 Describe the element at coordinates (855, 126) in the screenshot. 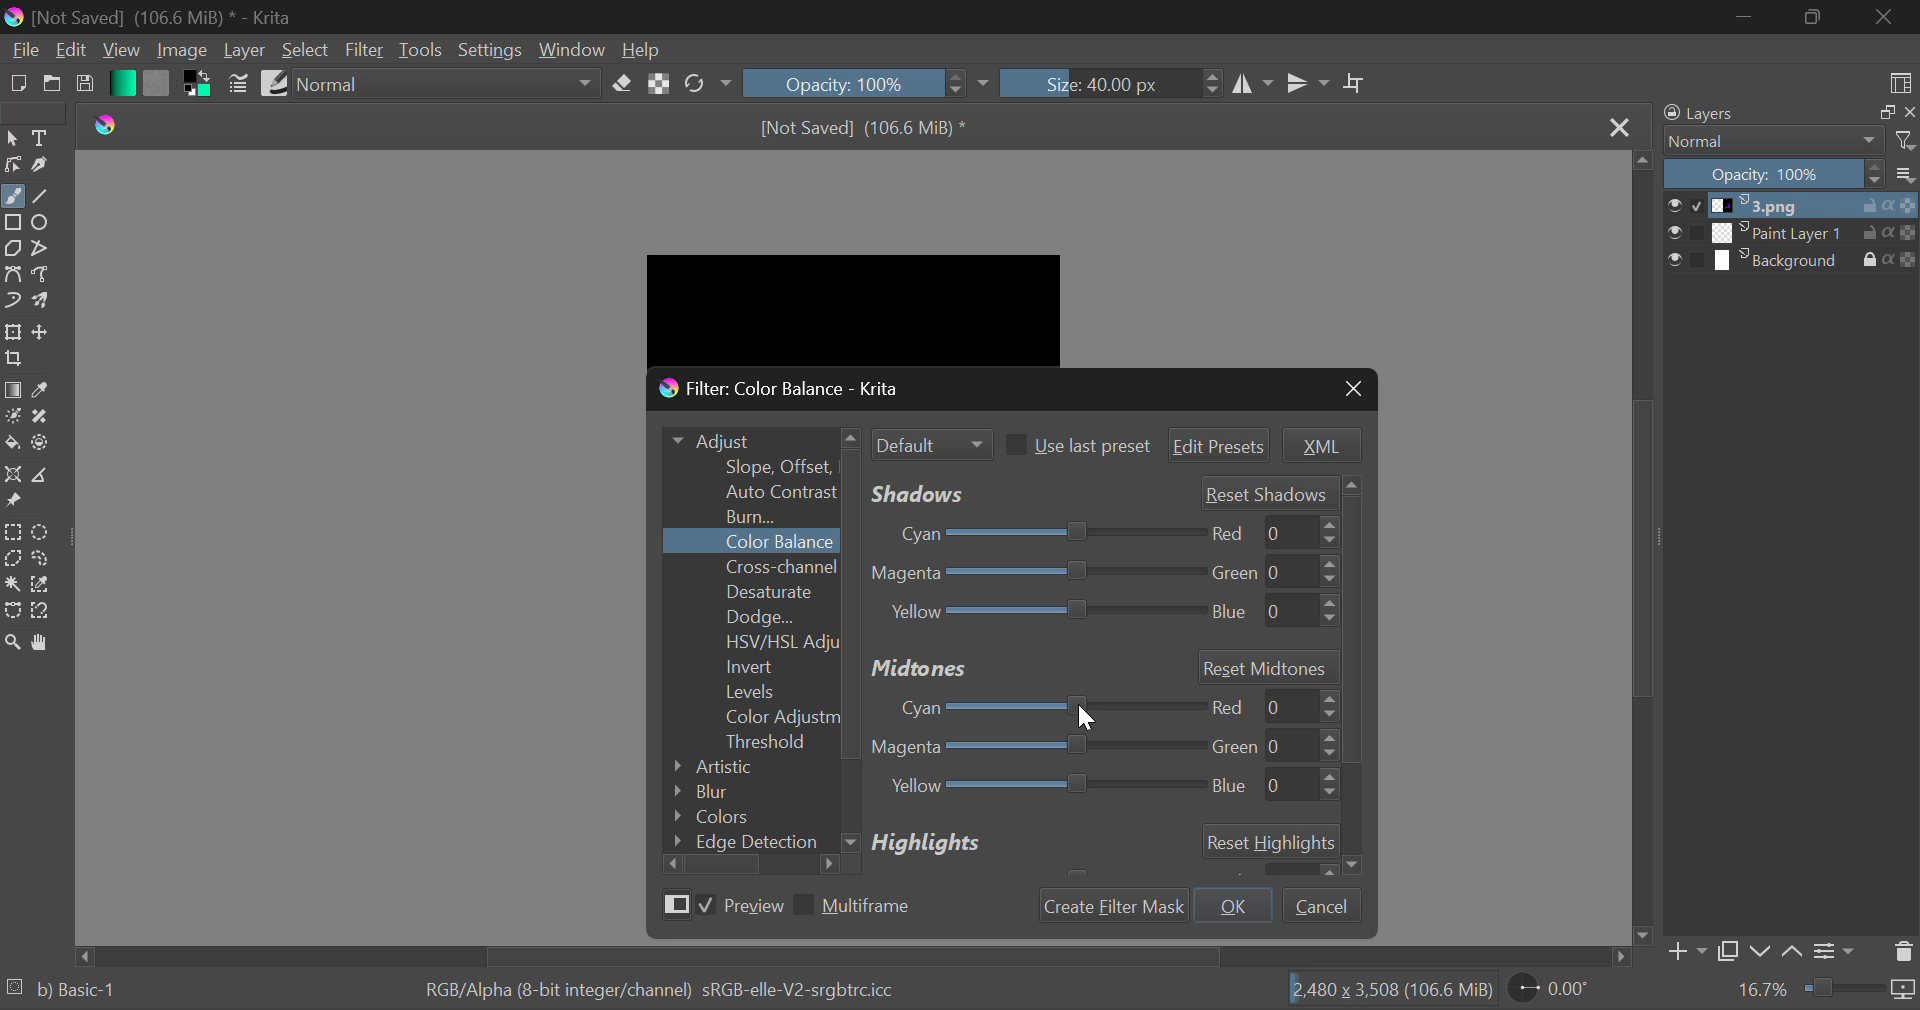

I see `[Not Saved] (106.6 MiB) *` at that location.